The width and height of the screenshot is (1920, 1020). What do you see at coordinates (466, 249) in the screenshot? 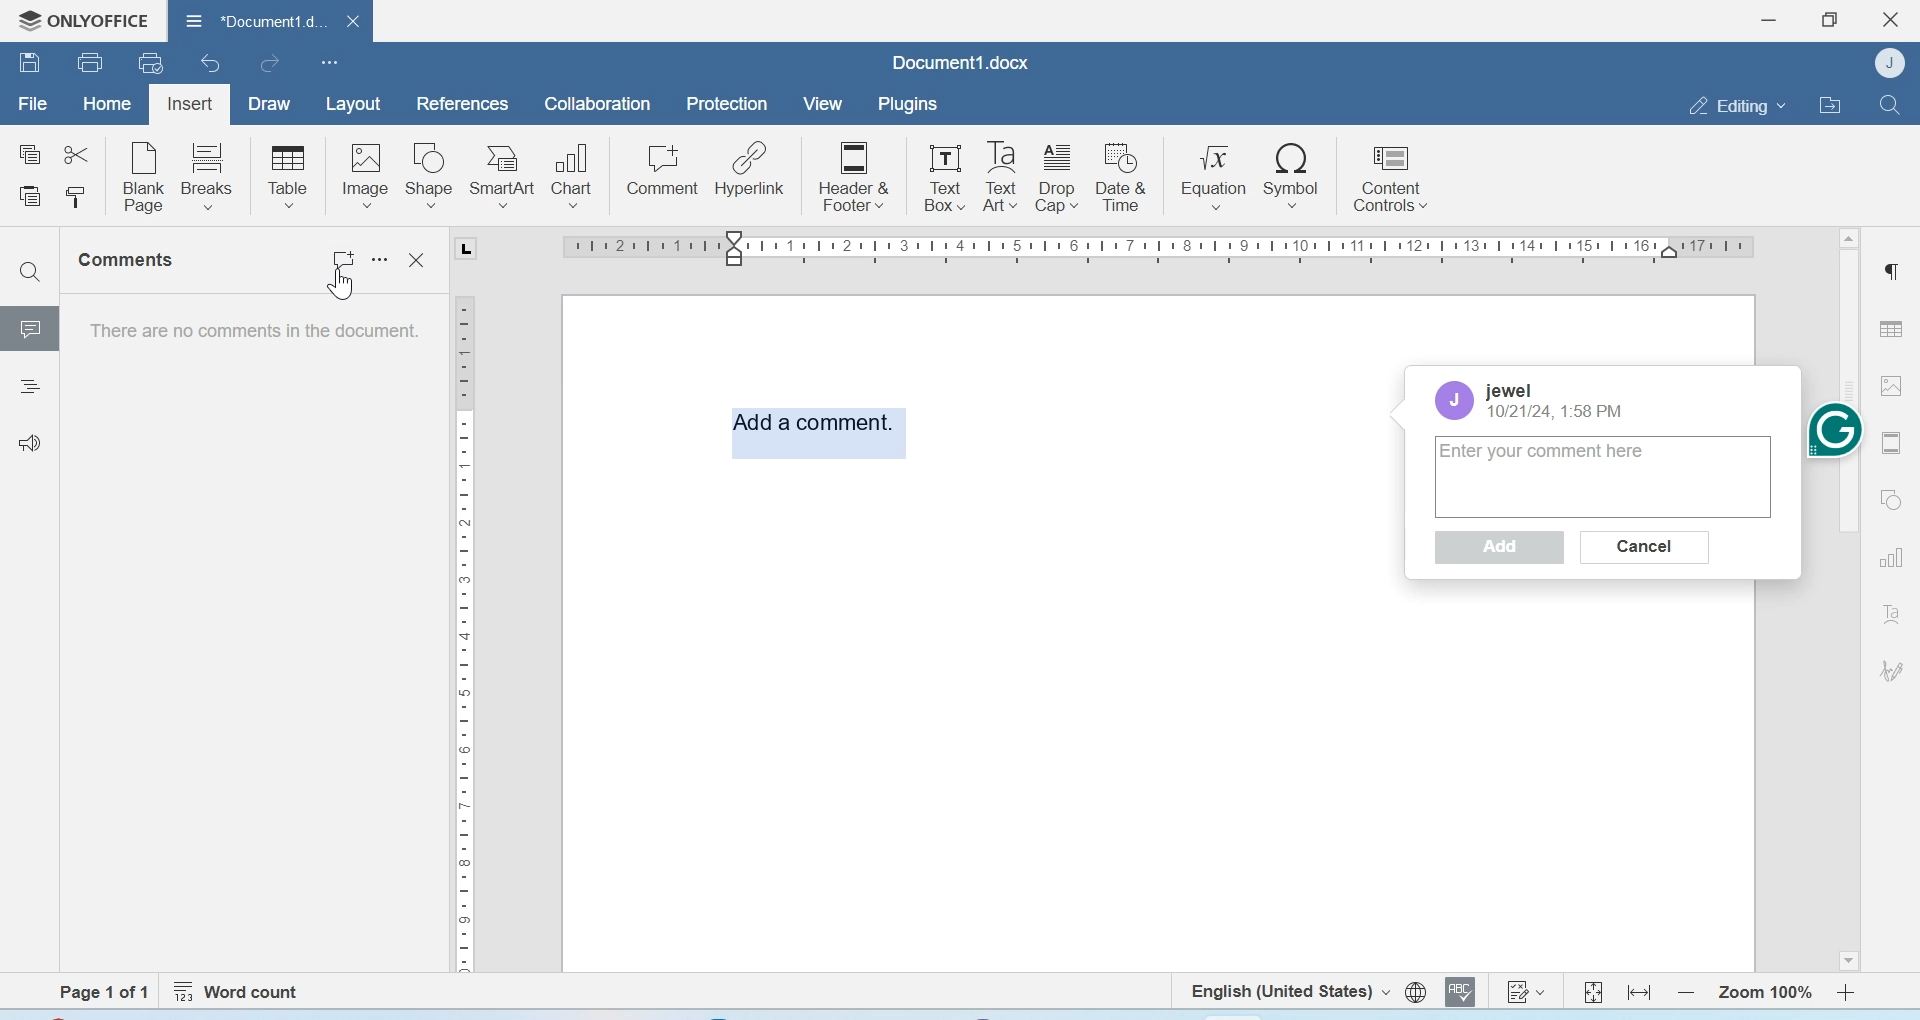
I see `tab stop` at bounding box center [466, 249].